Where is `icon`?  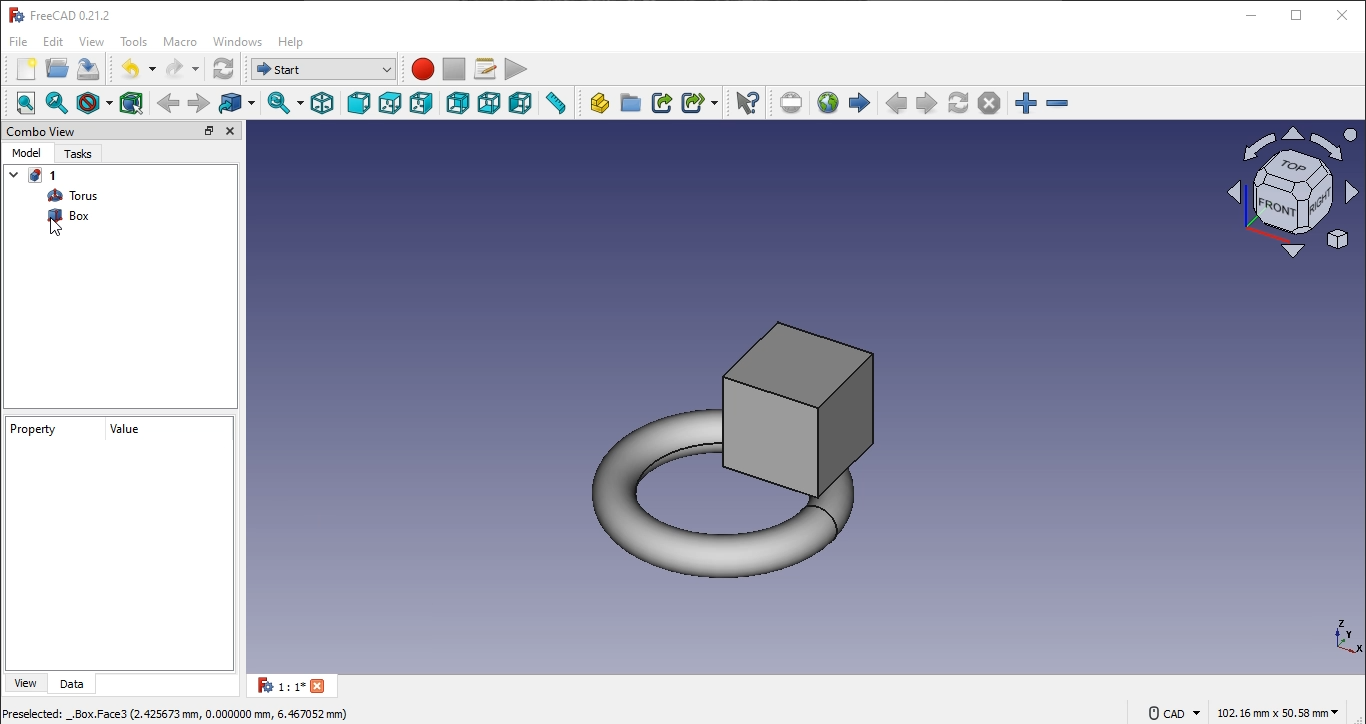
icon is located at coordinates (1290, 190).